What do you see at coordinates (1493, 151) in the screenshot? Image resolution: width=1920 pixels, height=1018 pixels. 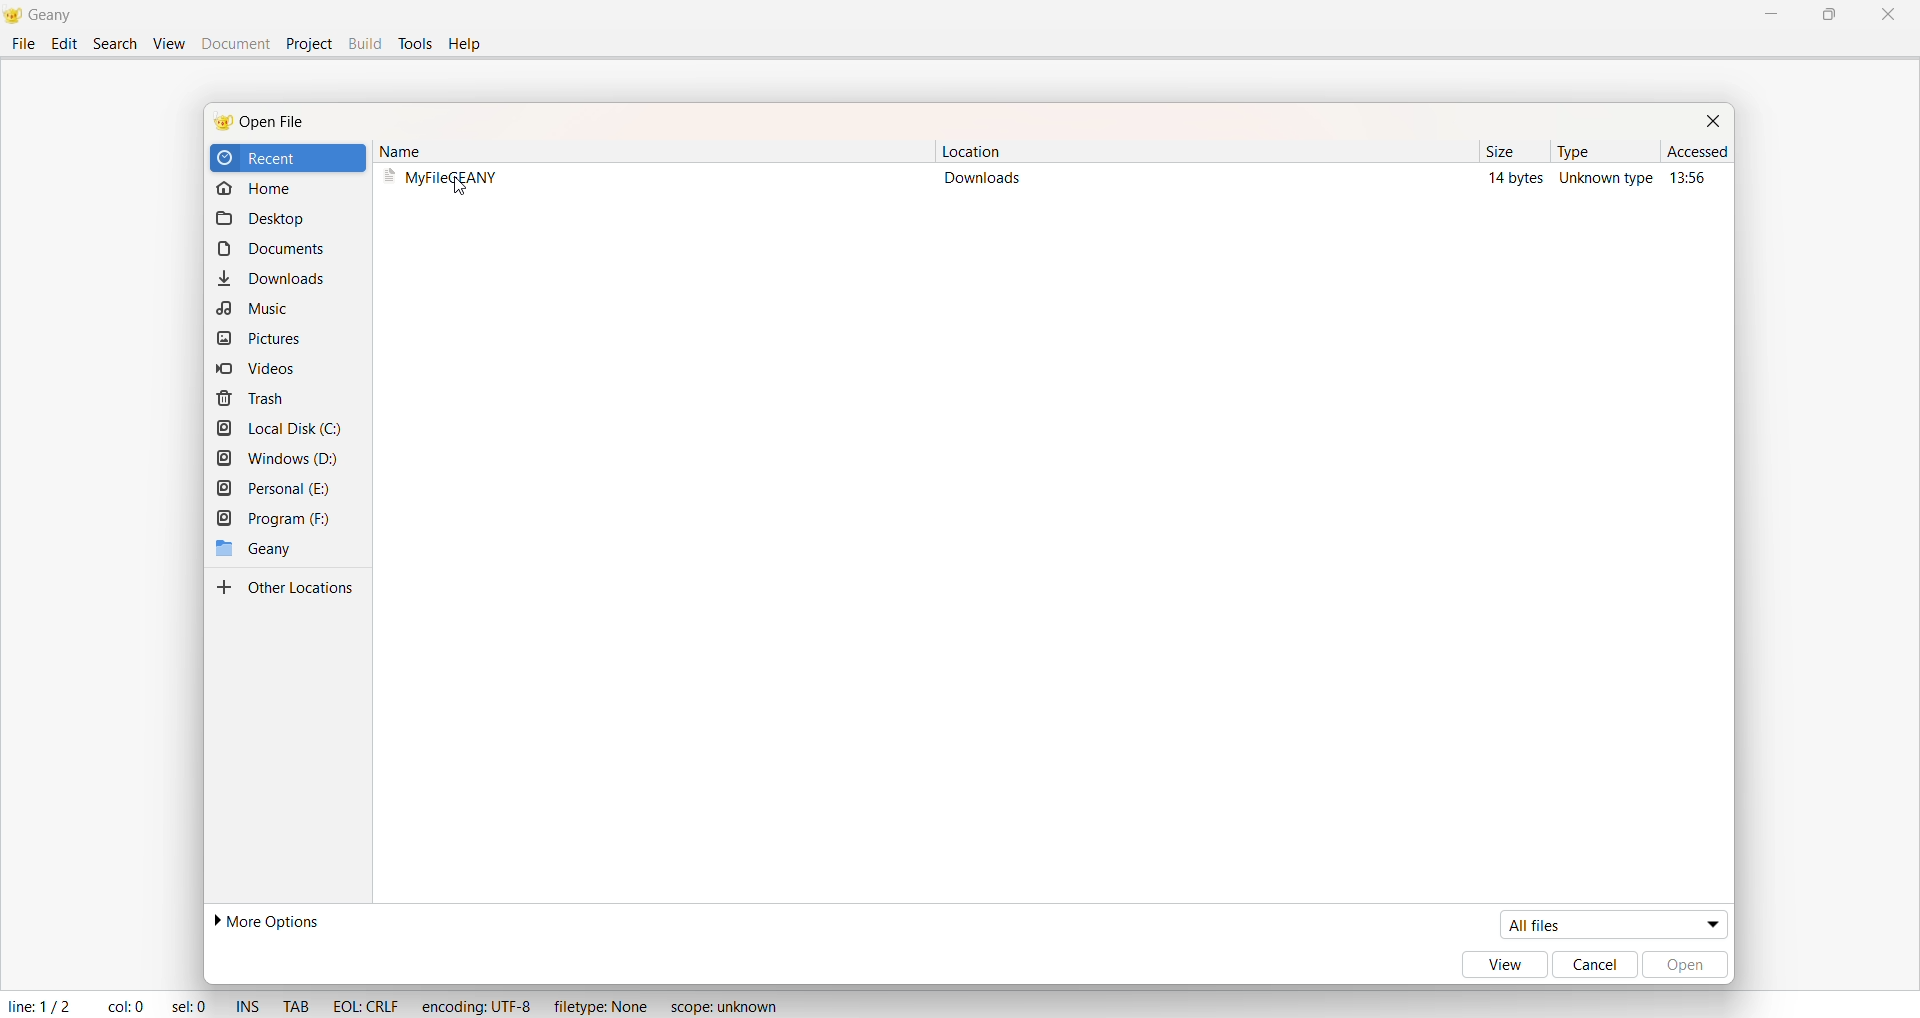 I see `size` at bounding box center [1493, 151].